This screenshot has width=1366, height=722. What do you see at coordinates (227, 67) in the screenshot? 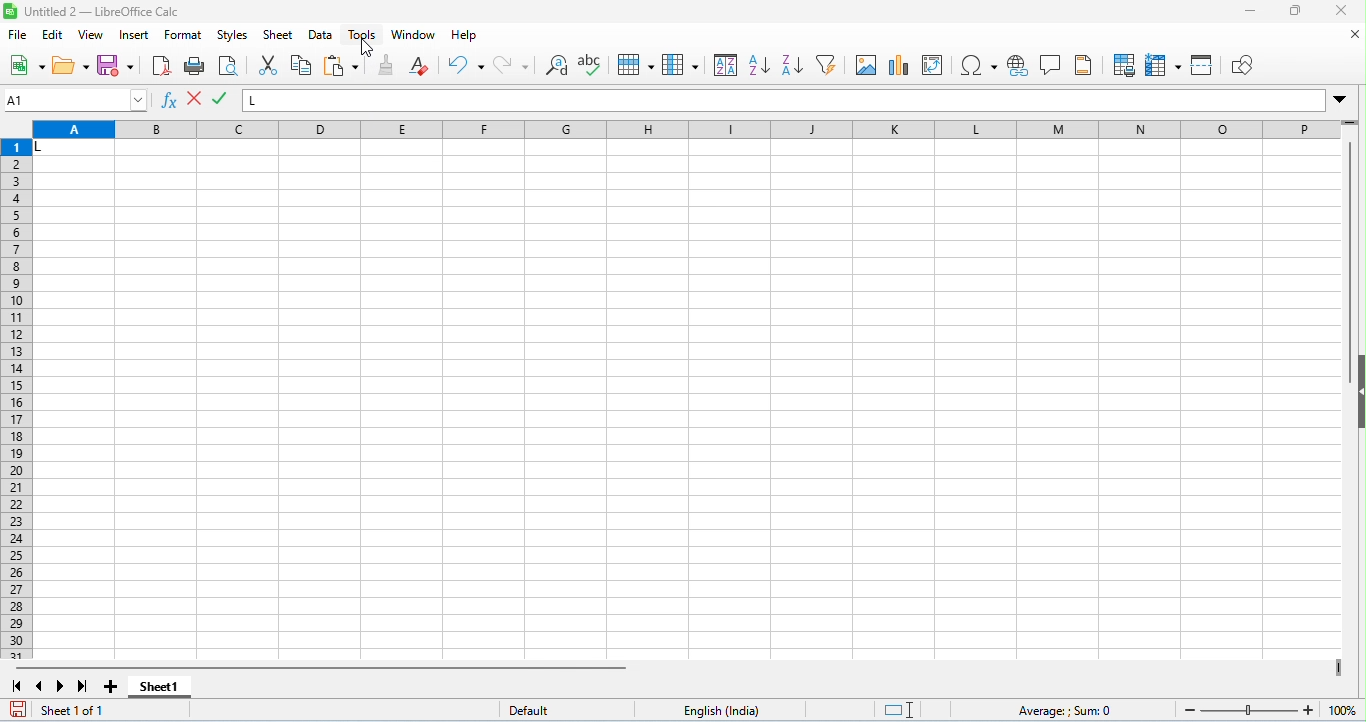
I see `print preview` at bounding box center [227, 67].